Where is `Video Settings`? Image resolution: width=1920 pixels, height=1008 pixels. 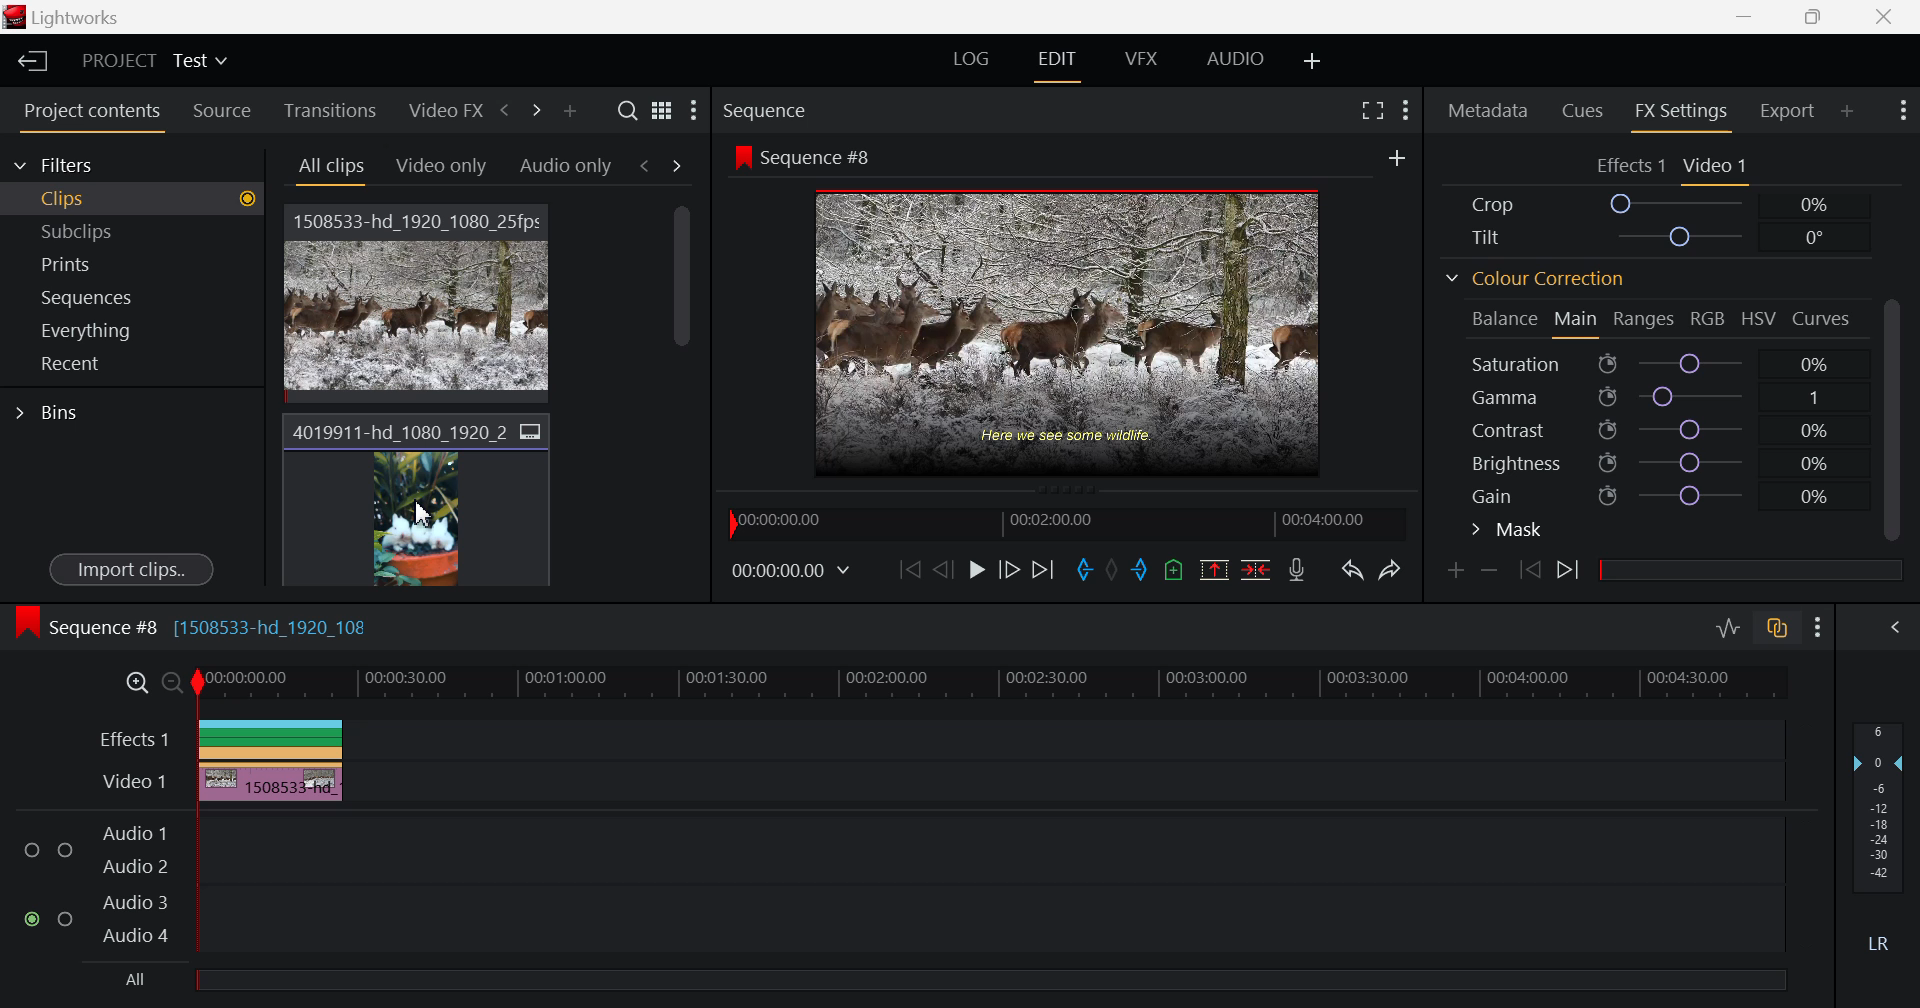 Video Settings is located at coordinates (1717, 167).